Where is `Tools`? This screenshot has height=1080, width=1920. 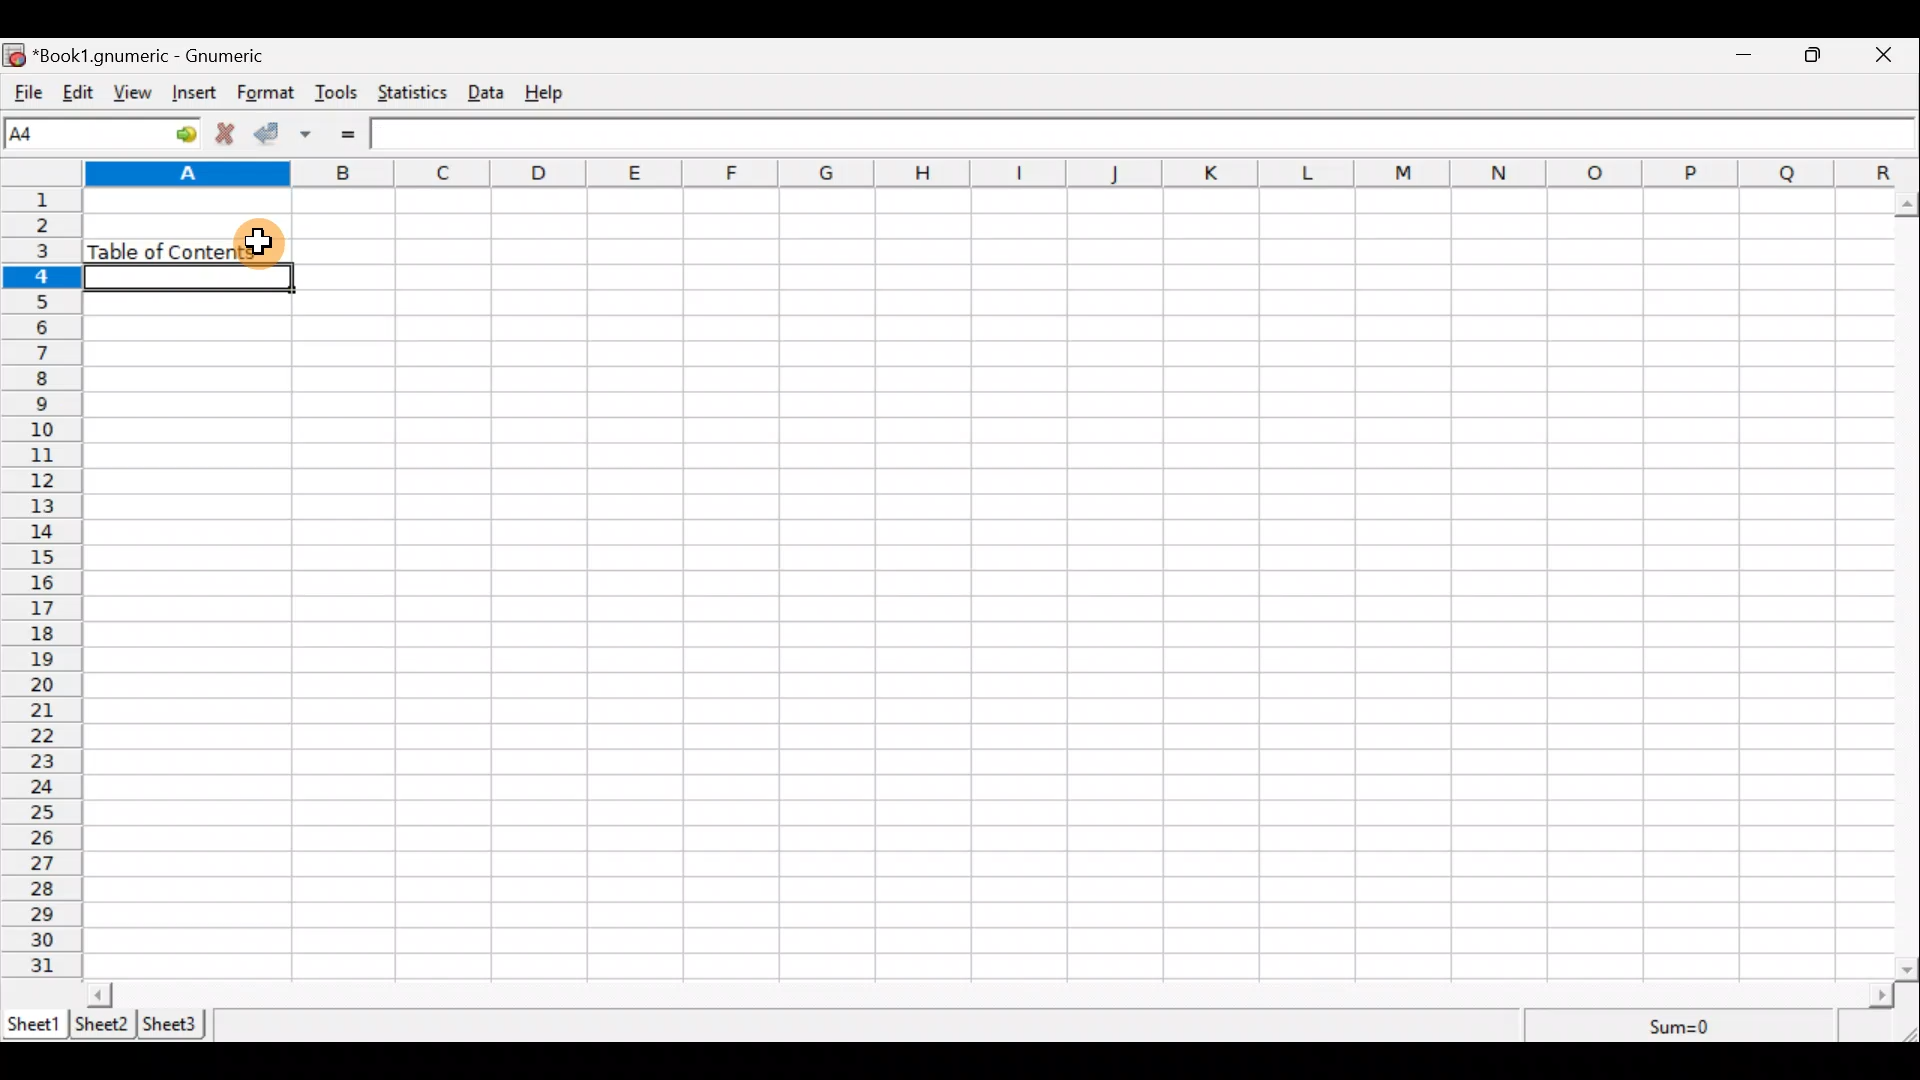 Tools is located at coordinates (337, 94).